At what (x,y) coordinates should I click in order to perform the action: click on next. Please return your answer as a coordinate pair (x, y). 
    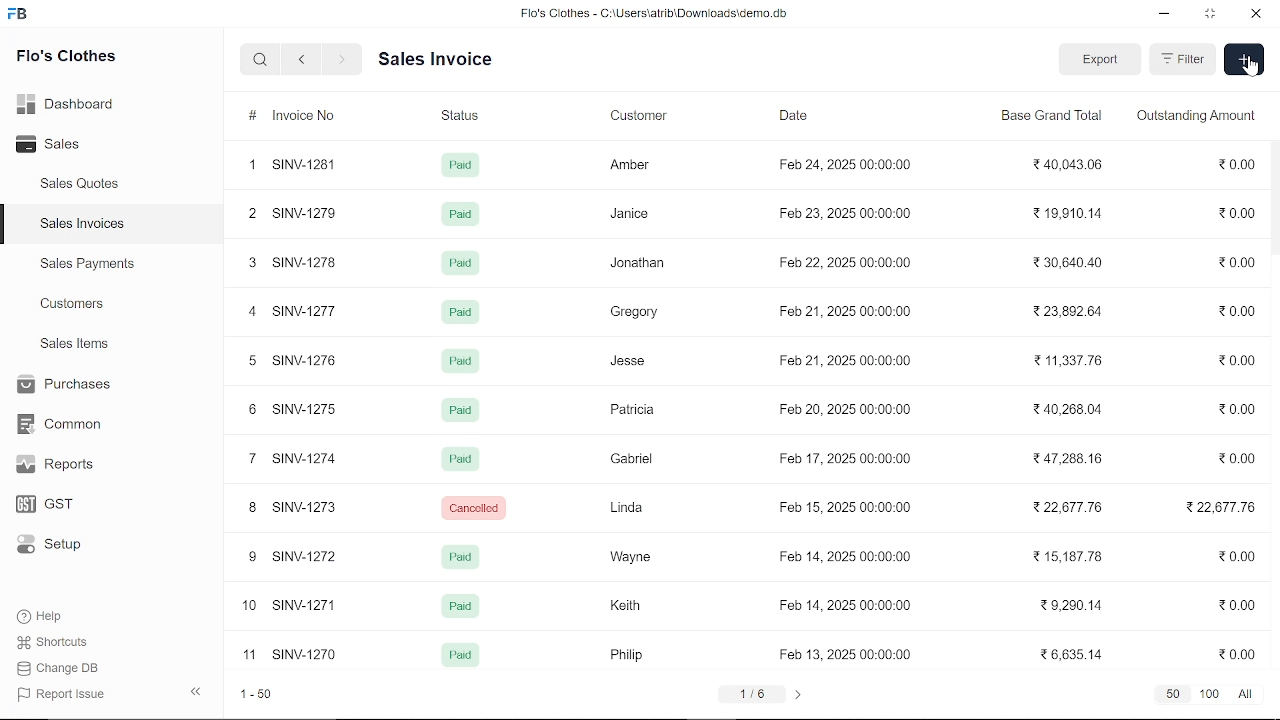
    Looking at the image, I should click on (342, 60).